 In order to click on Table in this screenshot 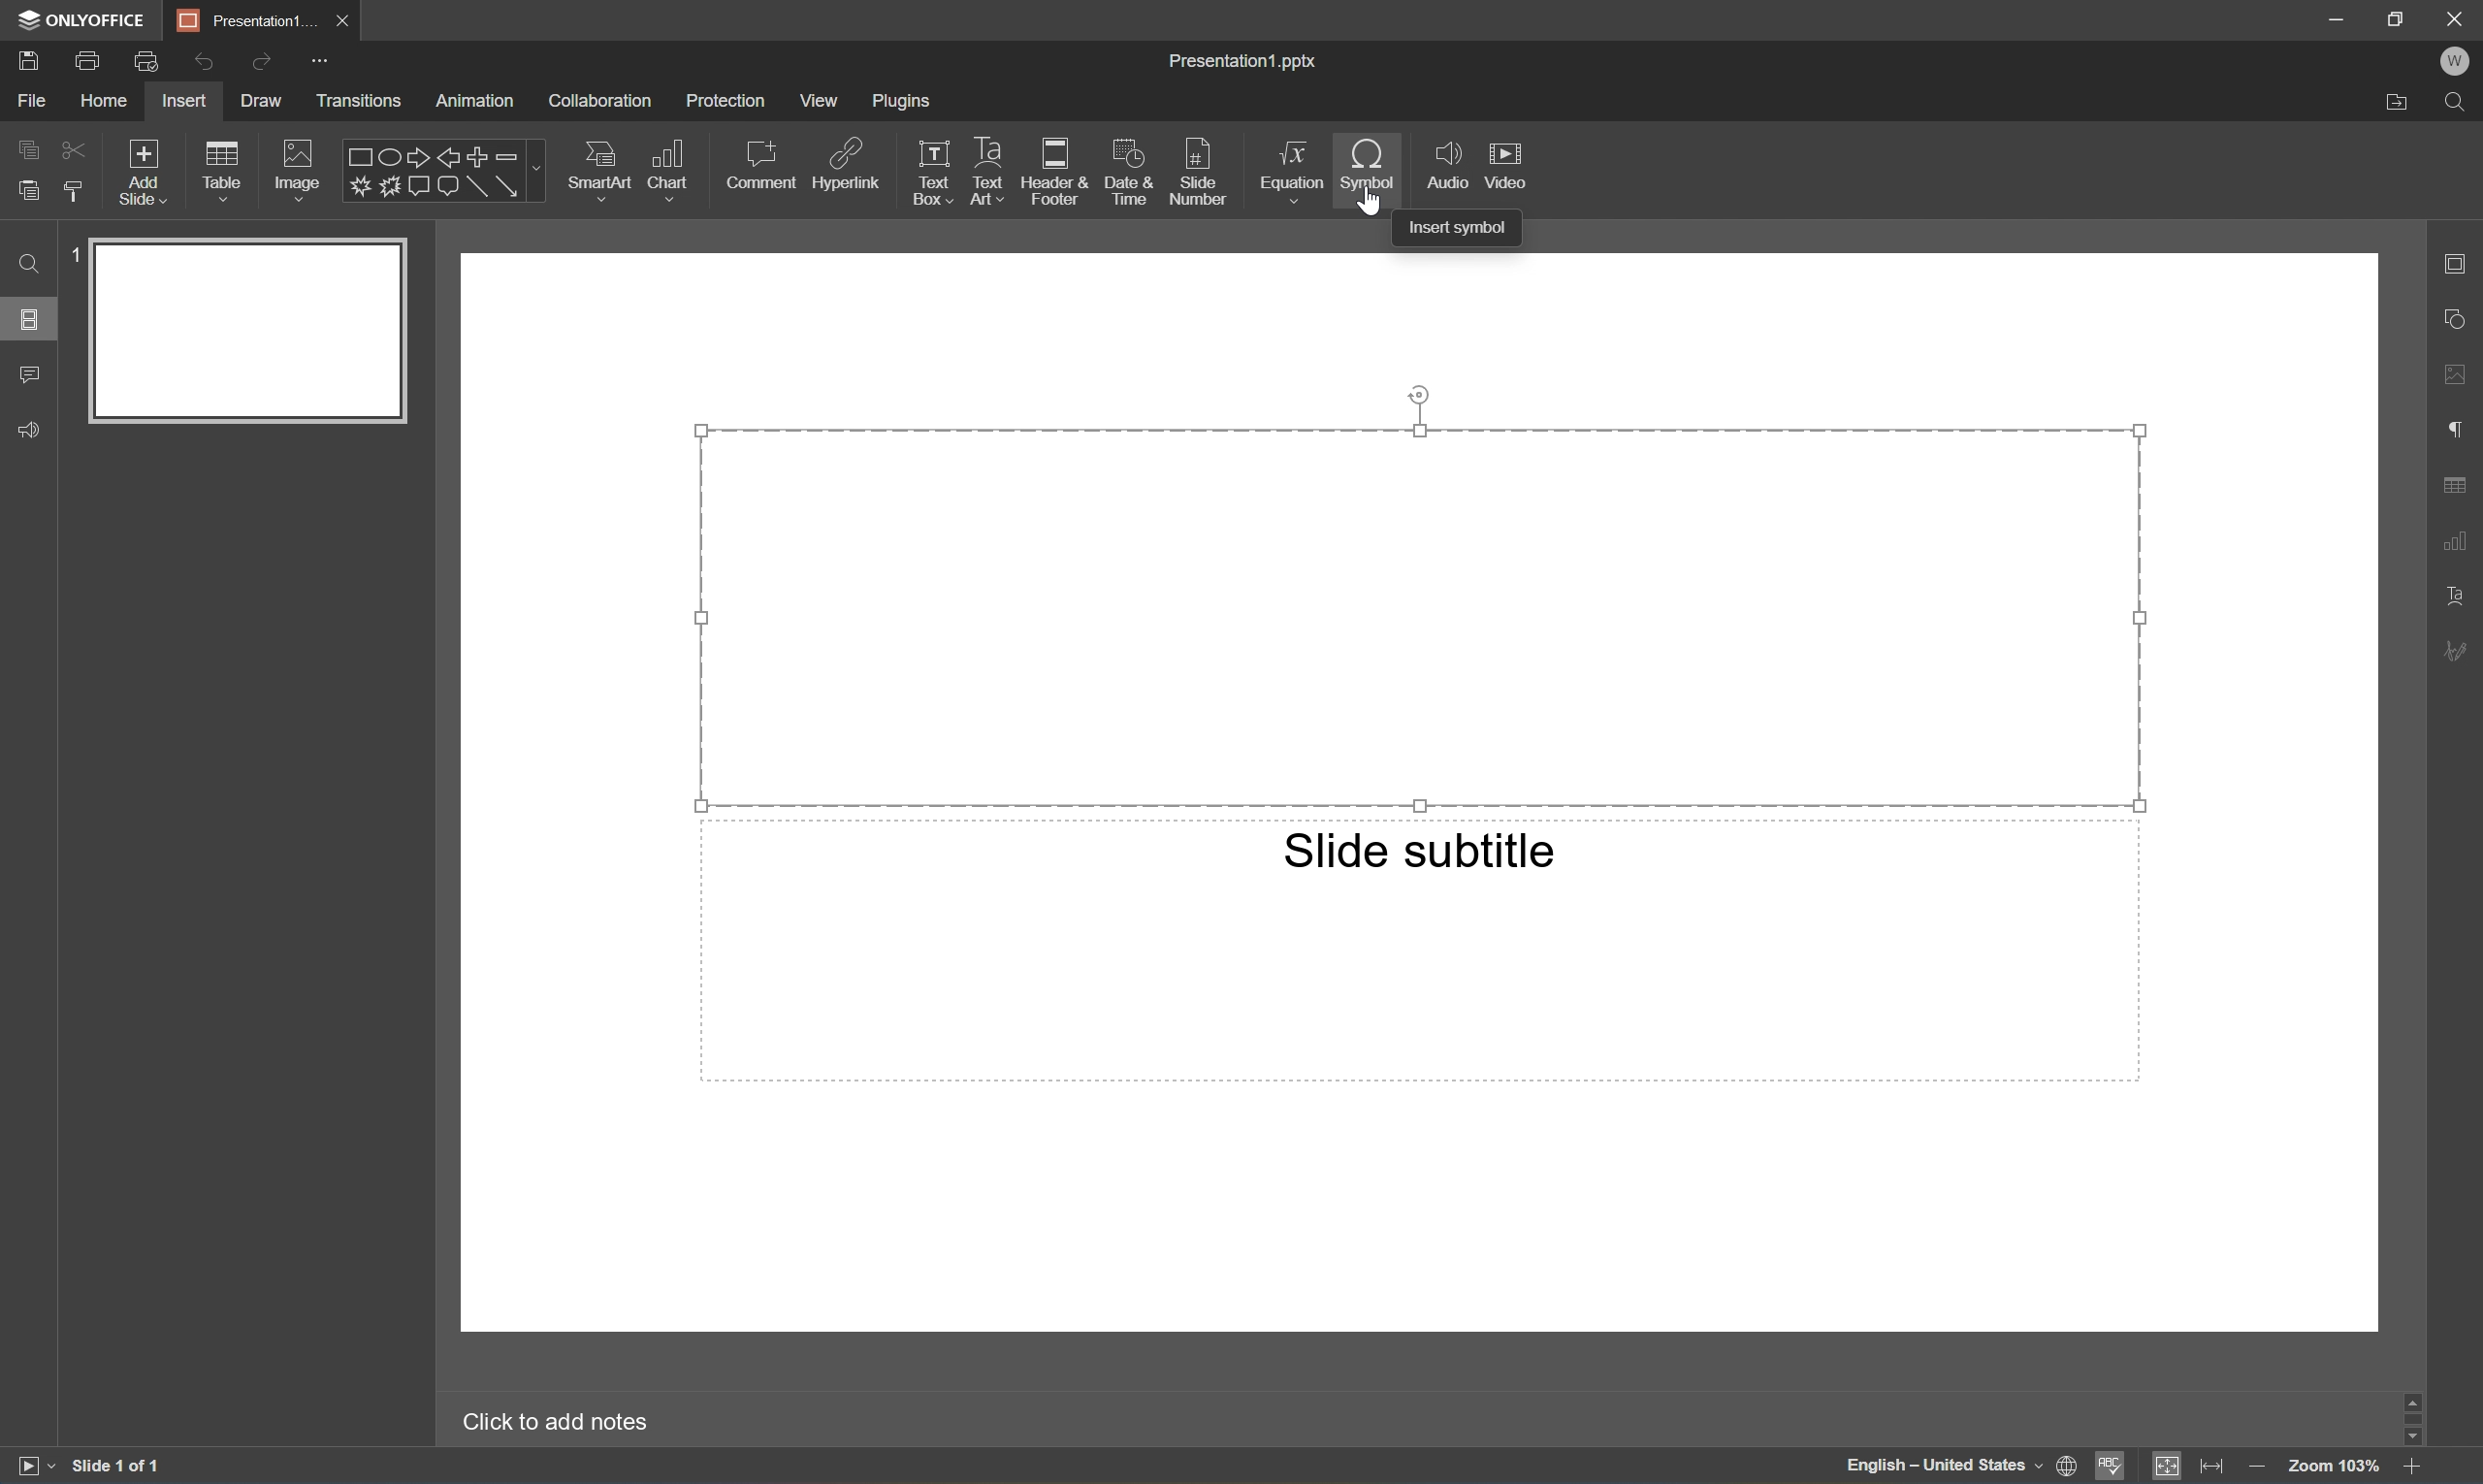, I will do `click(222, 172)`.